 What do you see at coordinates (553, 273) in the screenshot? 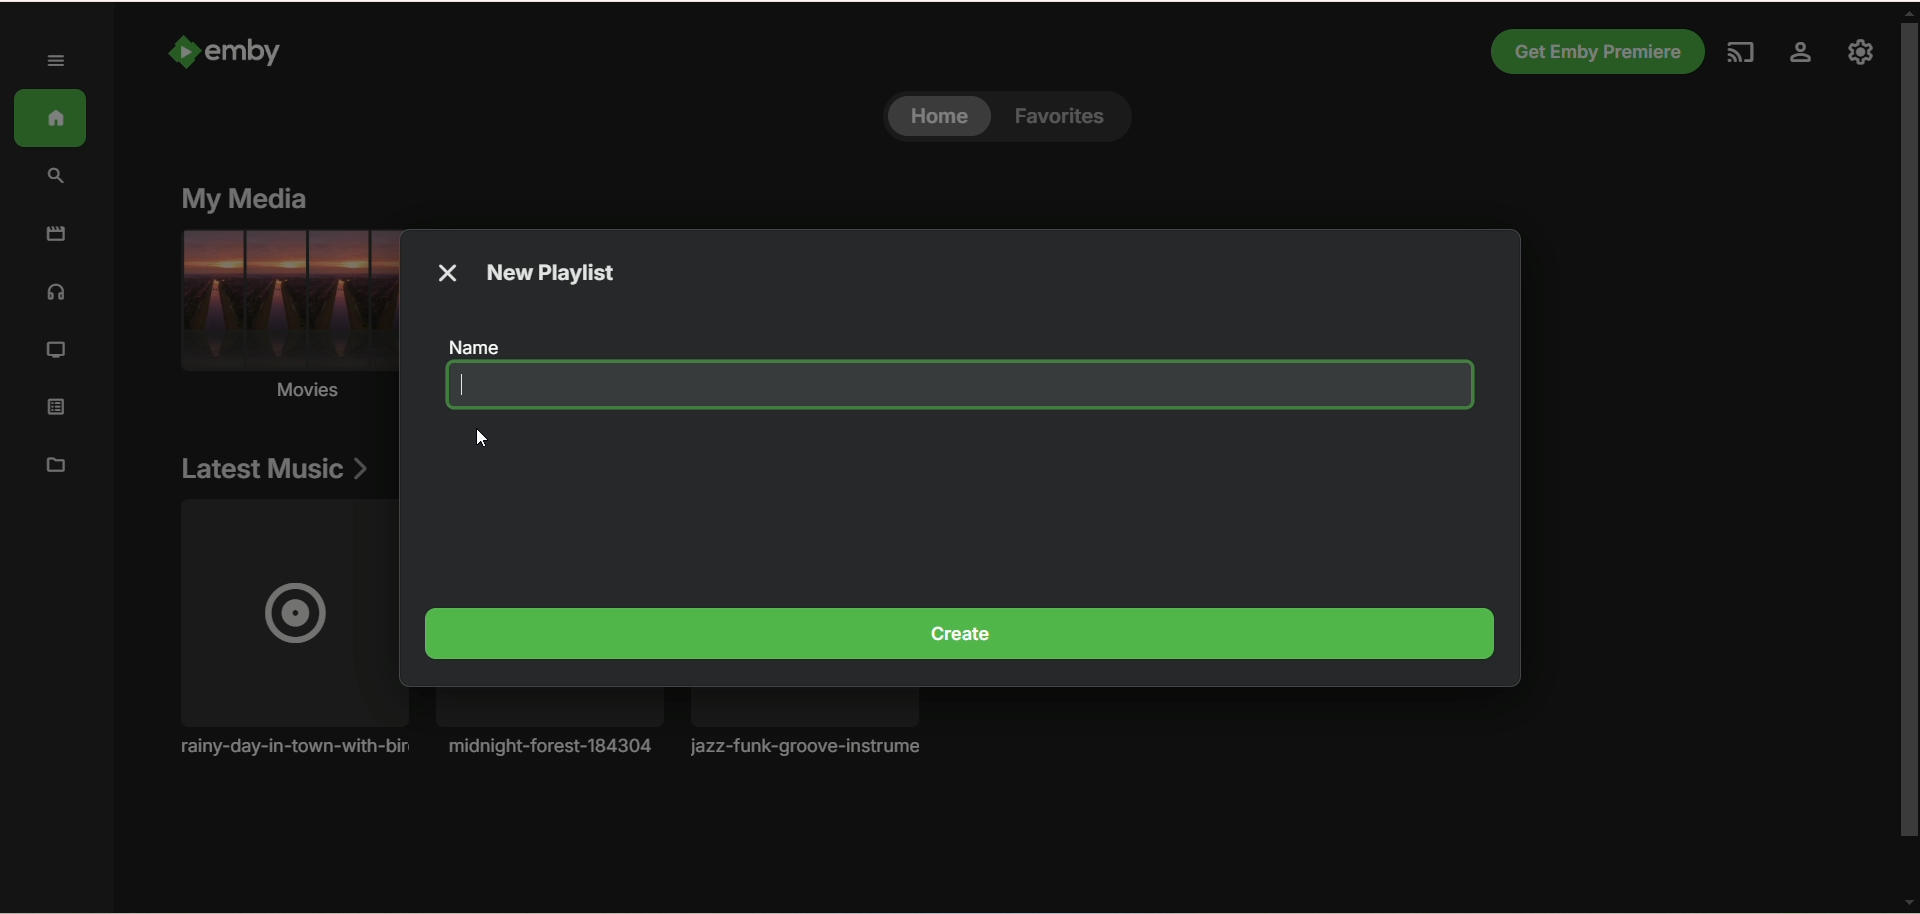
I see `new playlist` at bounding box center [553, 273].